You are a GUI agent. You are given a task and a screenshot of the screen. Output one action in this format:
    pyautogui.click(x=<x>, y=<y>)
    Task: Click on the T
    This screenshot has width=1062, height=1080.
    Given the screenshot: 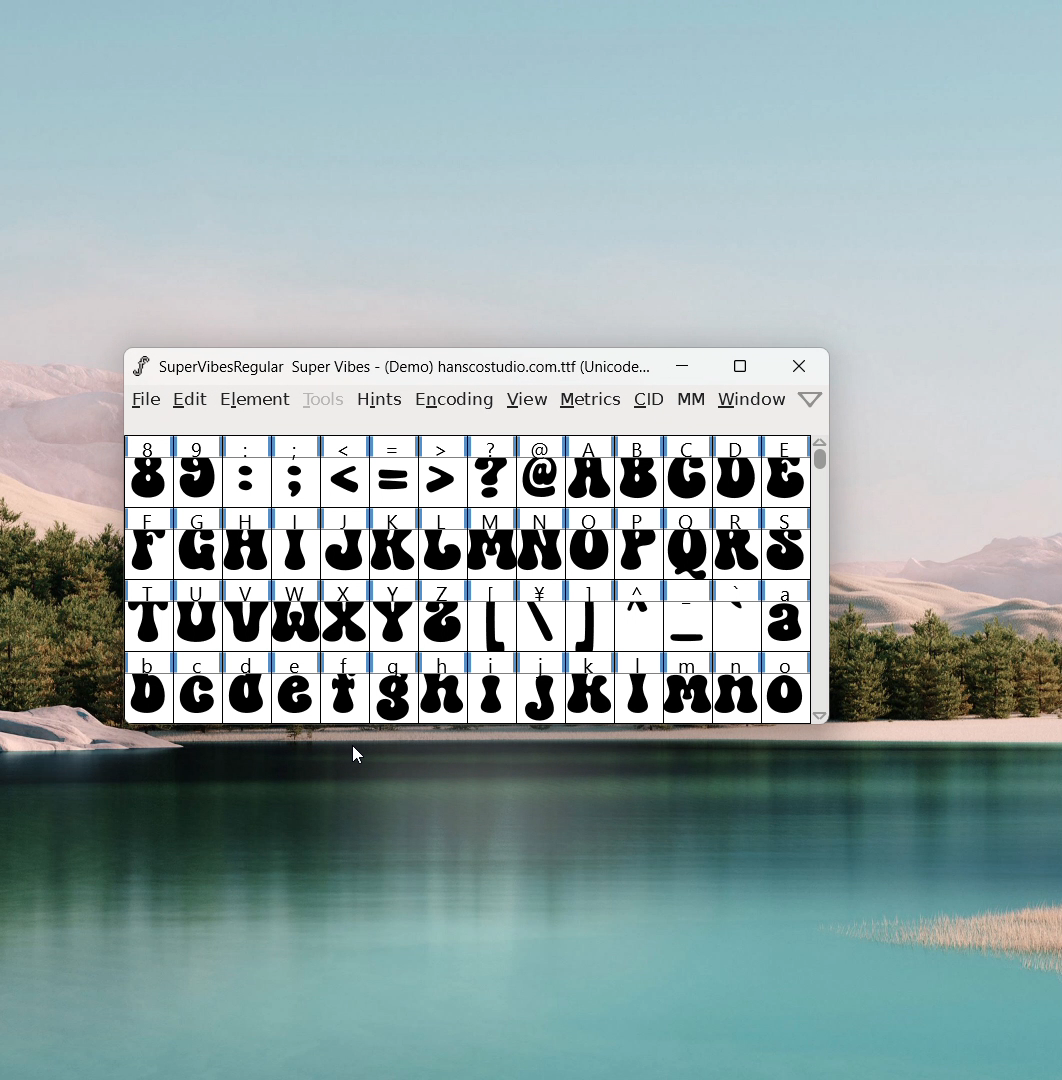 What is the action you would take?
    pyautogui.click(x=148, y=616)
    